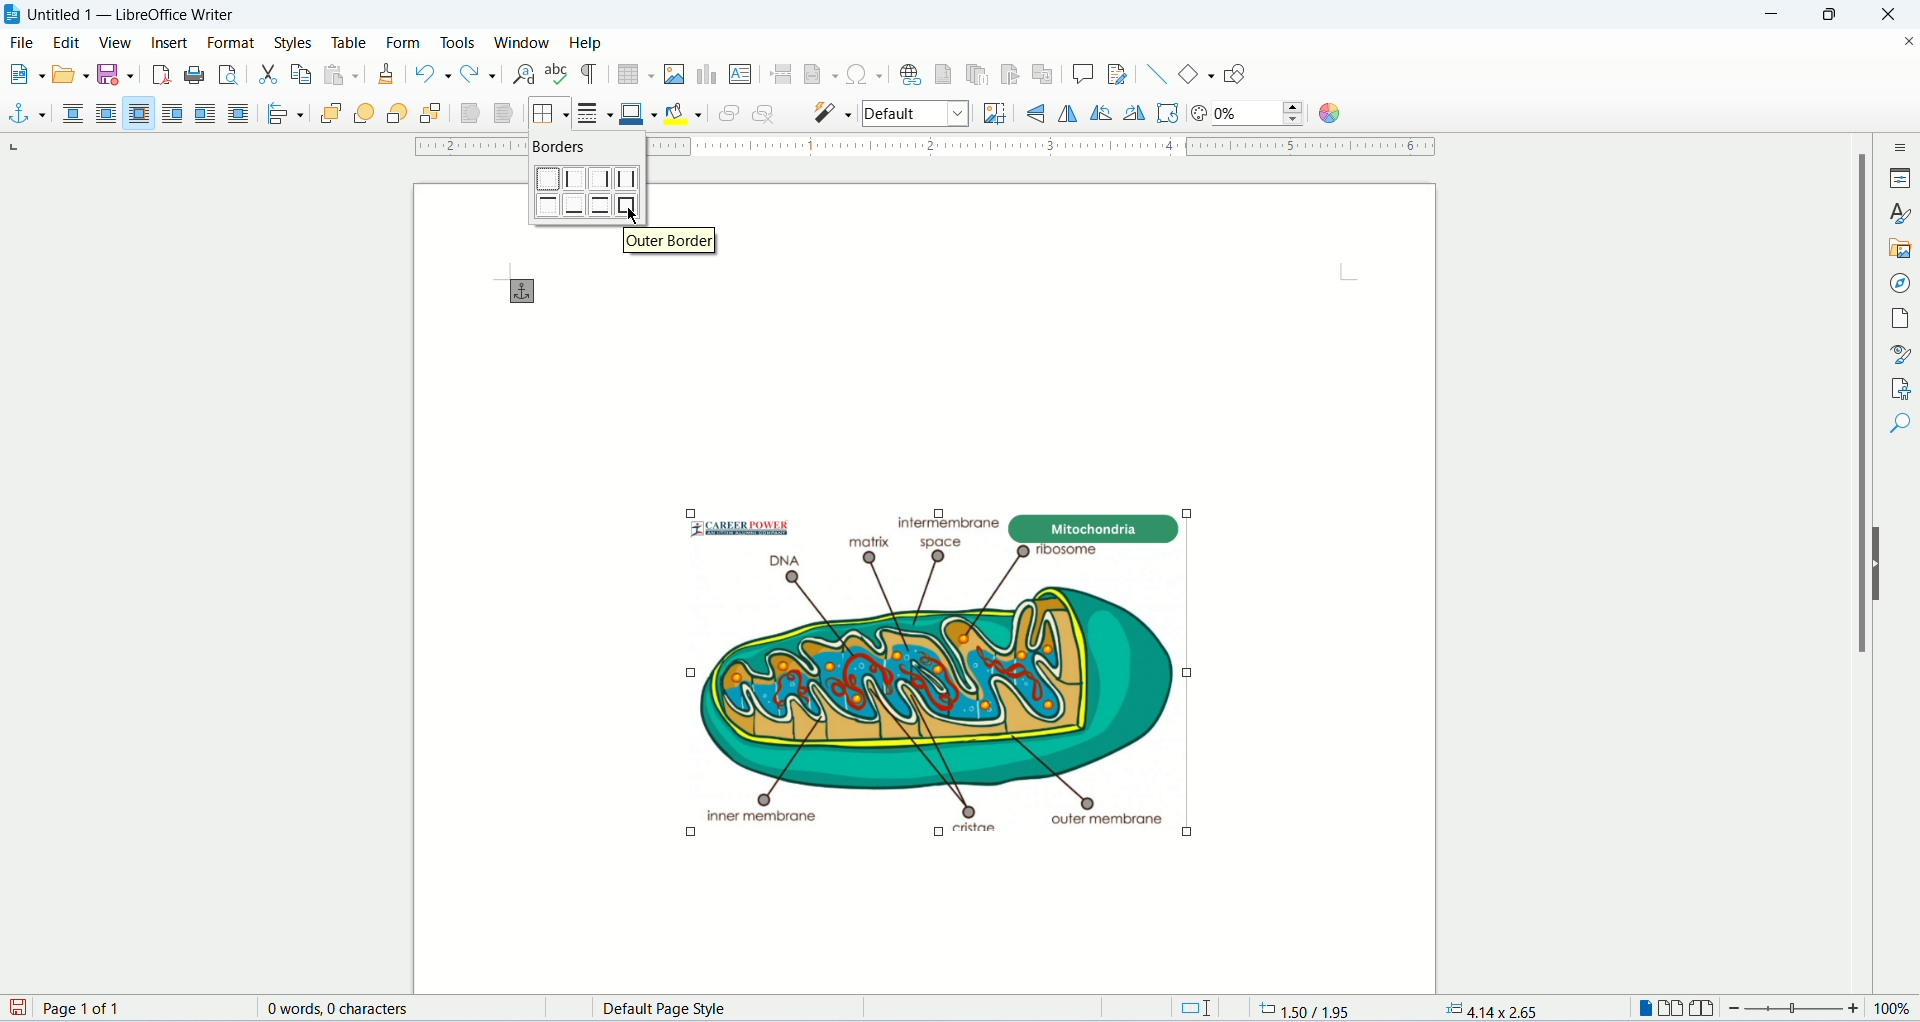 This screenshot has height=1022, width=1920. Describe the element at coordinates (821, 74) in the screenshot. I see `insert field` at that location.